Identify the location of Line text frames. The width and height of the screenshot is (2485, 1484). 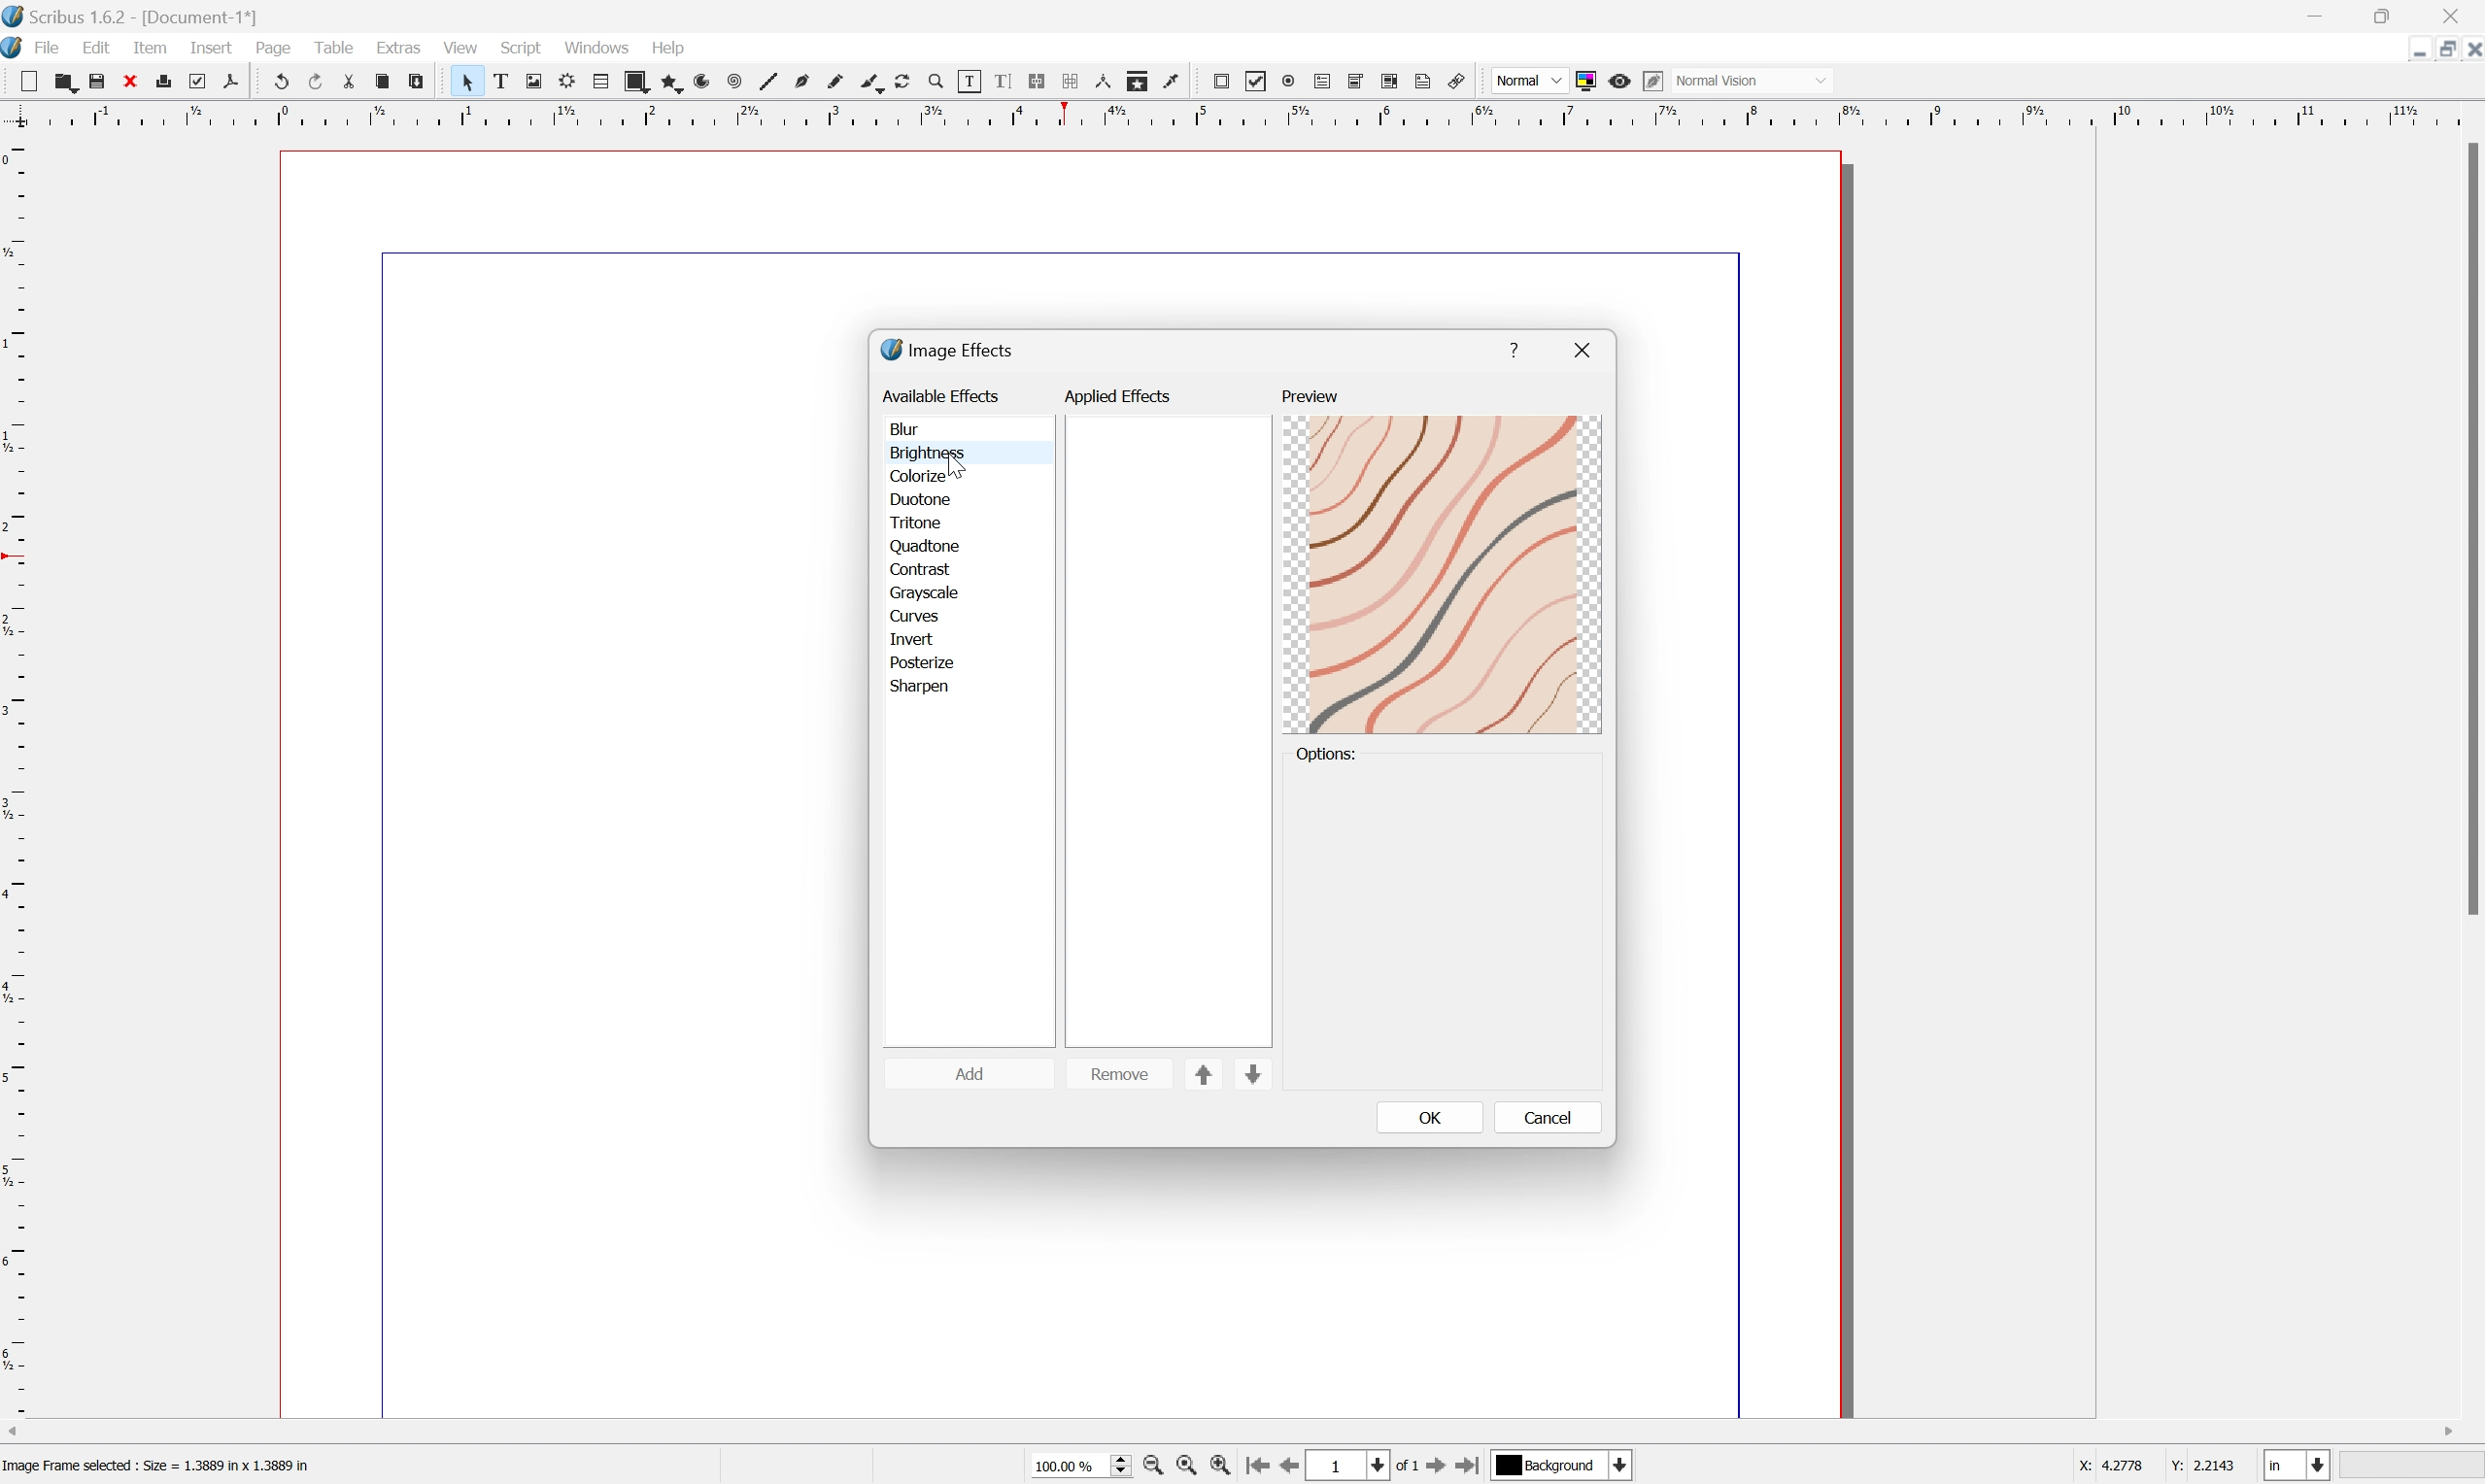
(1038, 79).